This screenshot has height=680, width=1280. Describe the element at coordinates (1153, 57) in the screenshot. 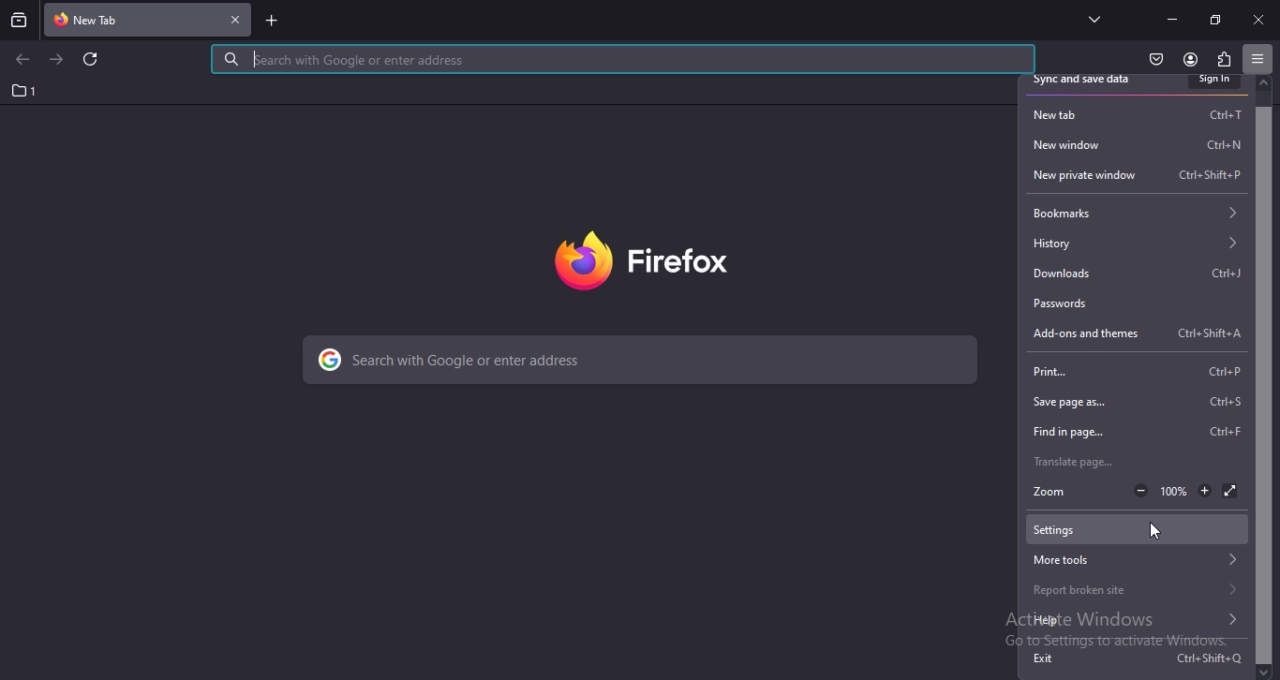

I see `save to pocket` at that location.